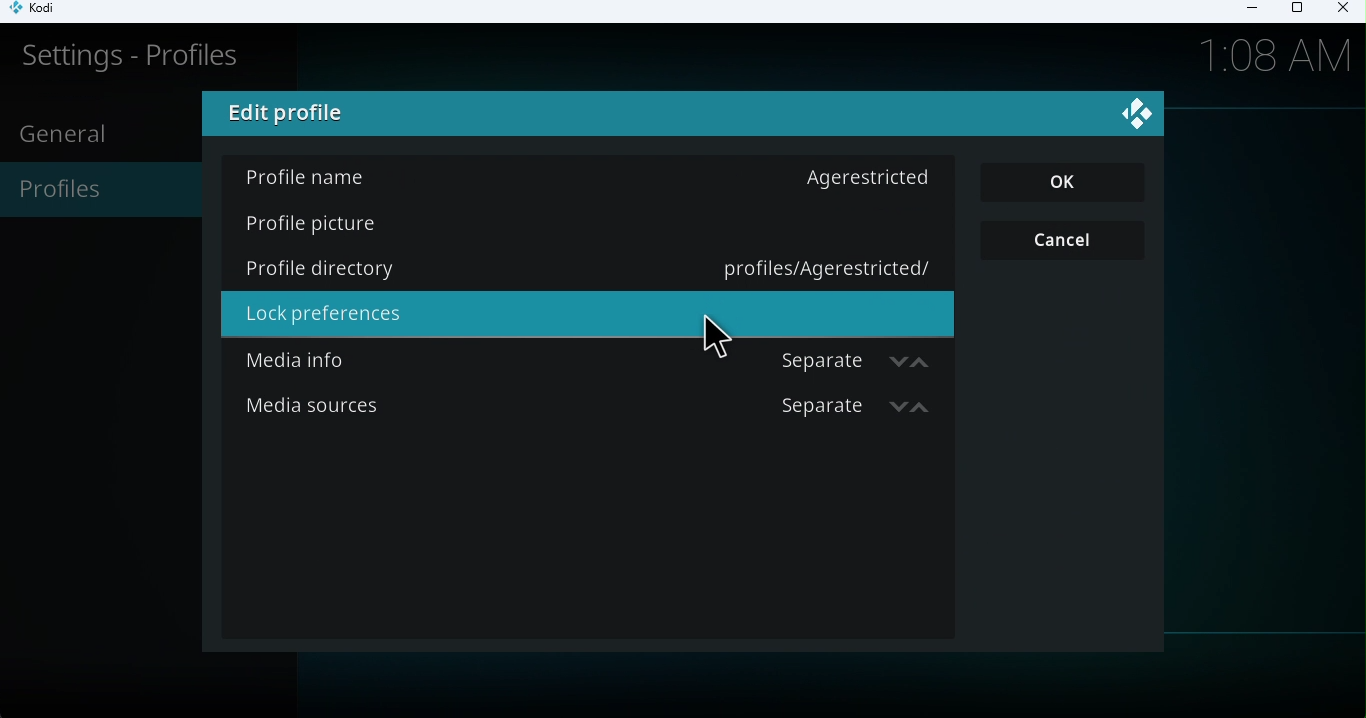 Image resolution: width=1366 pixels, height=718 pixels. Describe the element at coordinates (122, 63) in the screenshot. I see `Settings-profile` at that location.